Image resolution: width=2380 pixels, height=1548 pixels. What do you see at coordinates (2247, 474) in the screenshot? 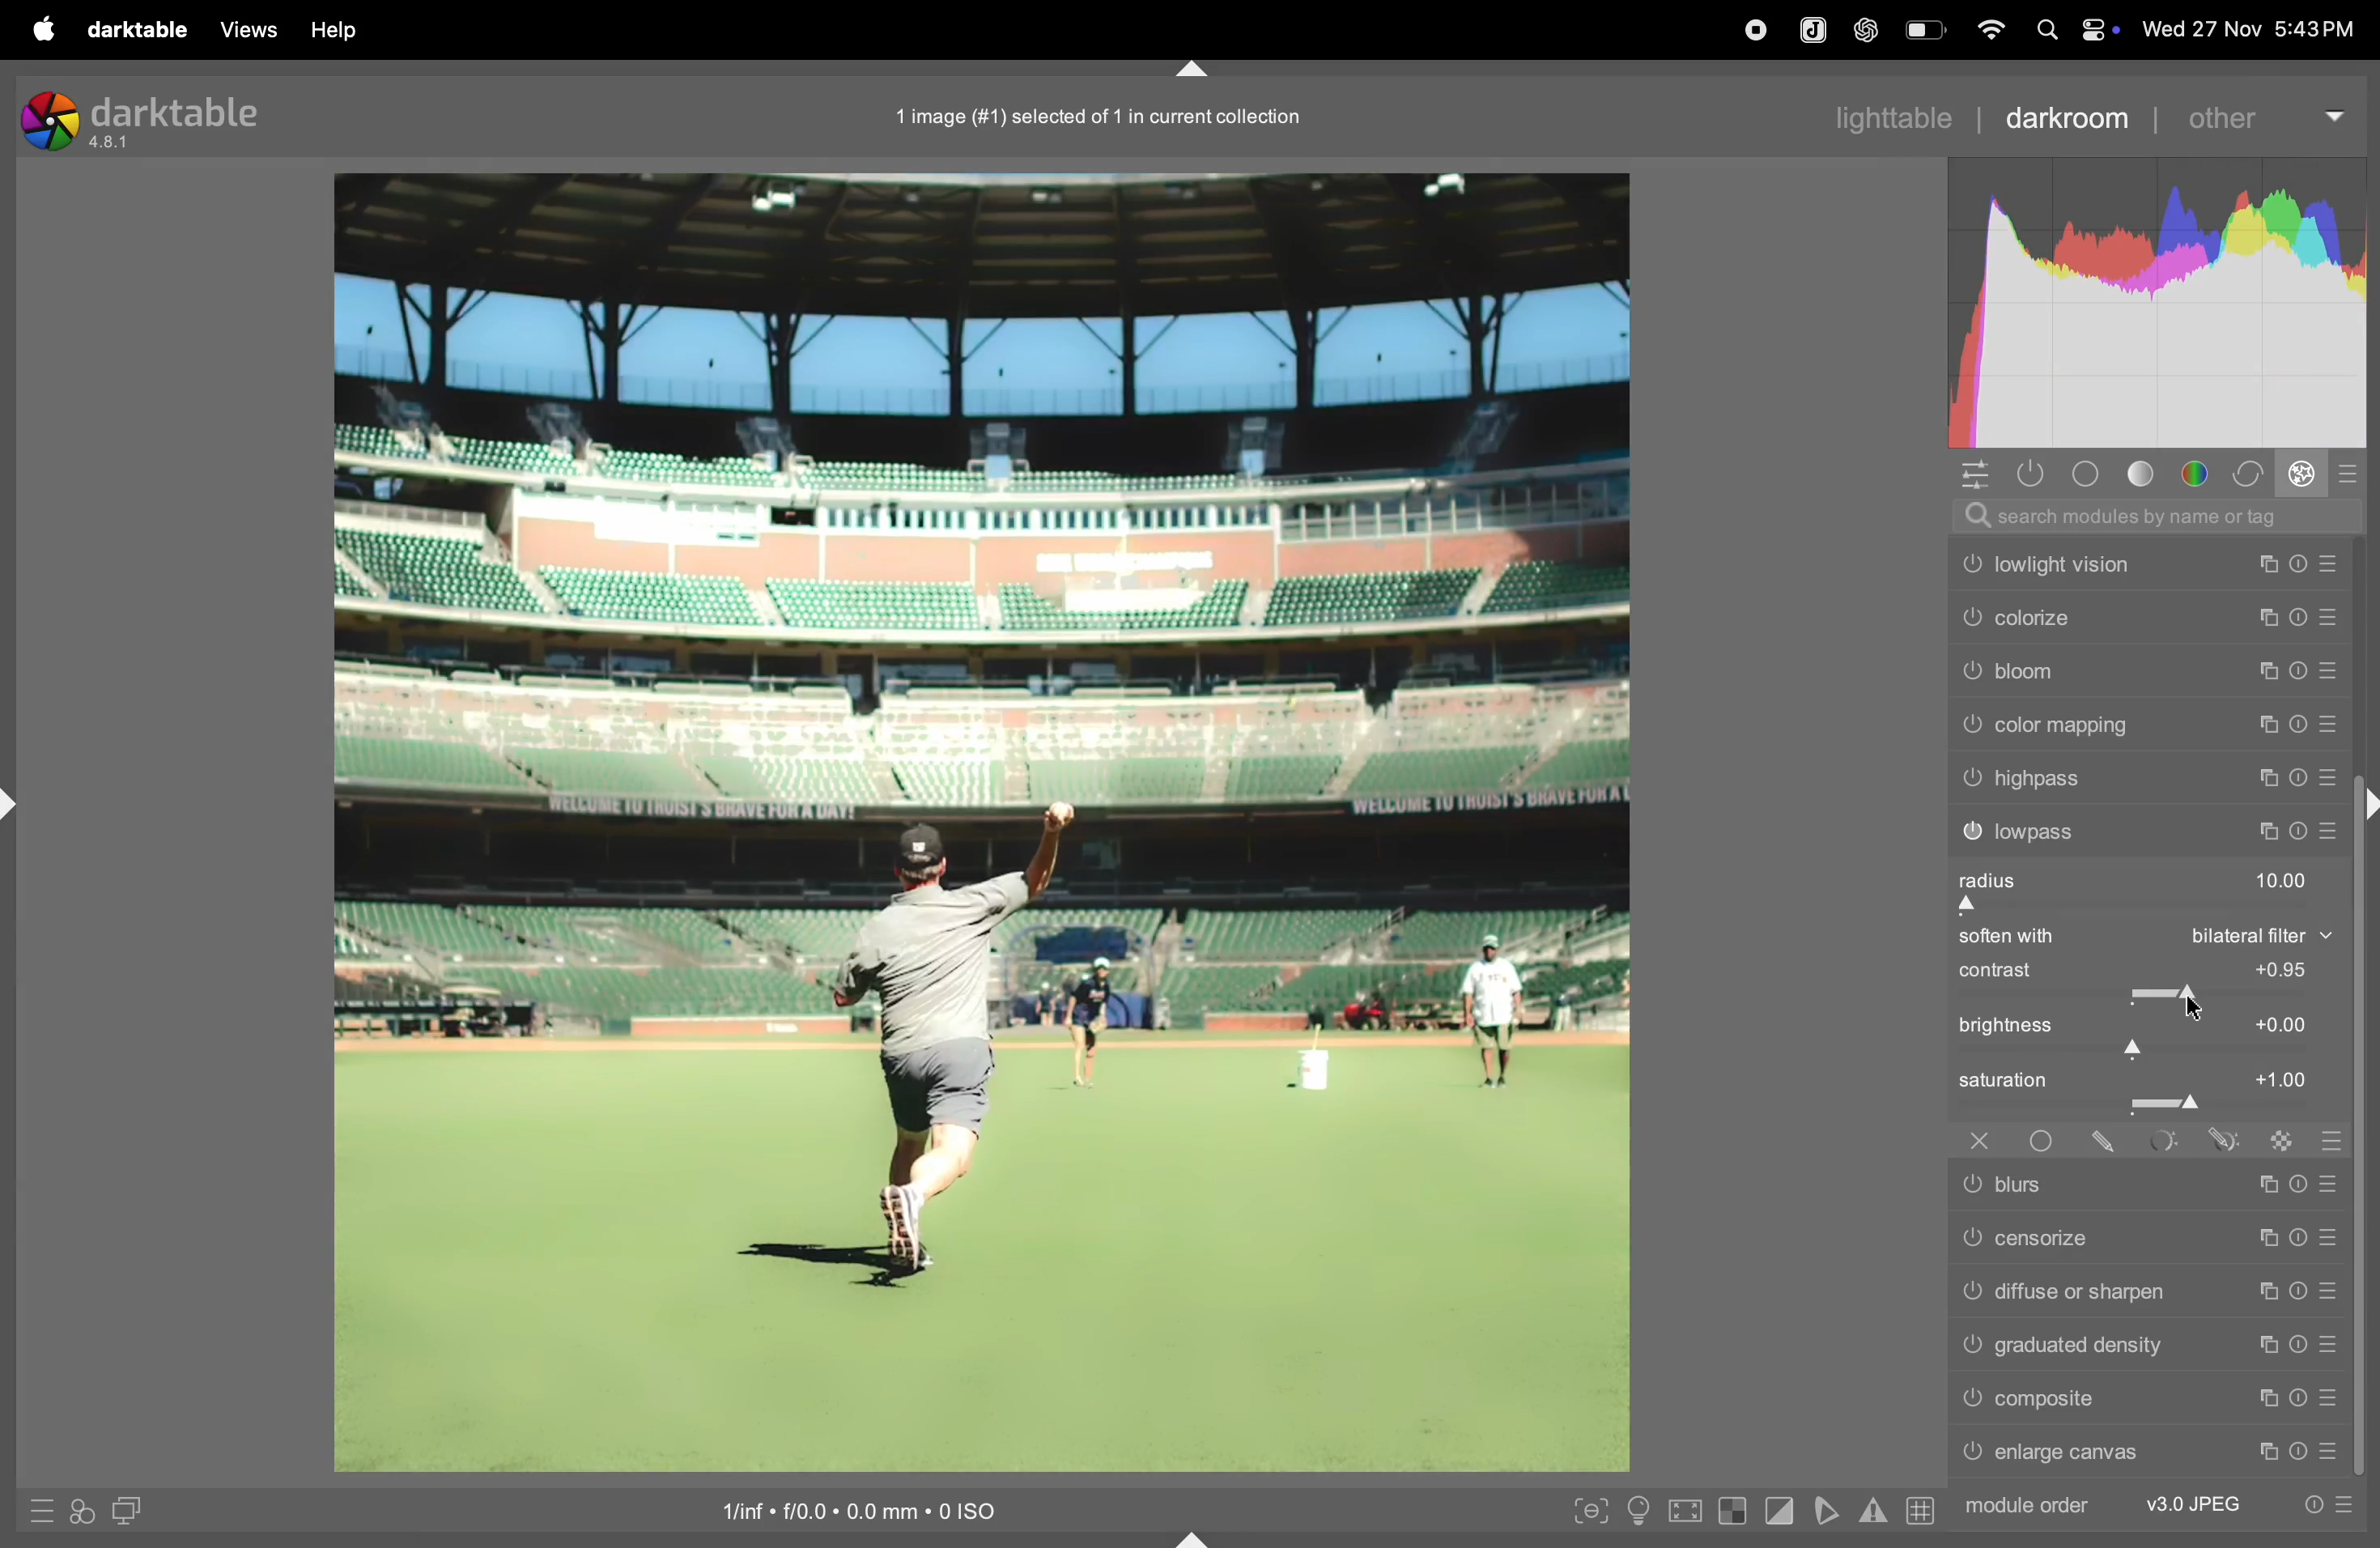
I see `correct` at bounding box center [2247, 474].